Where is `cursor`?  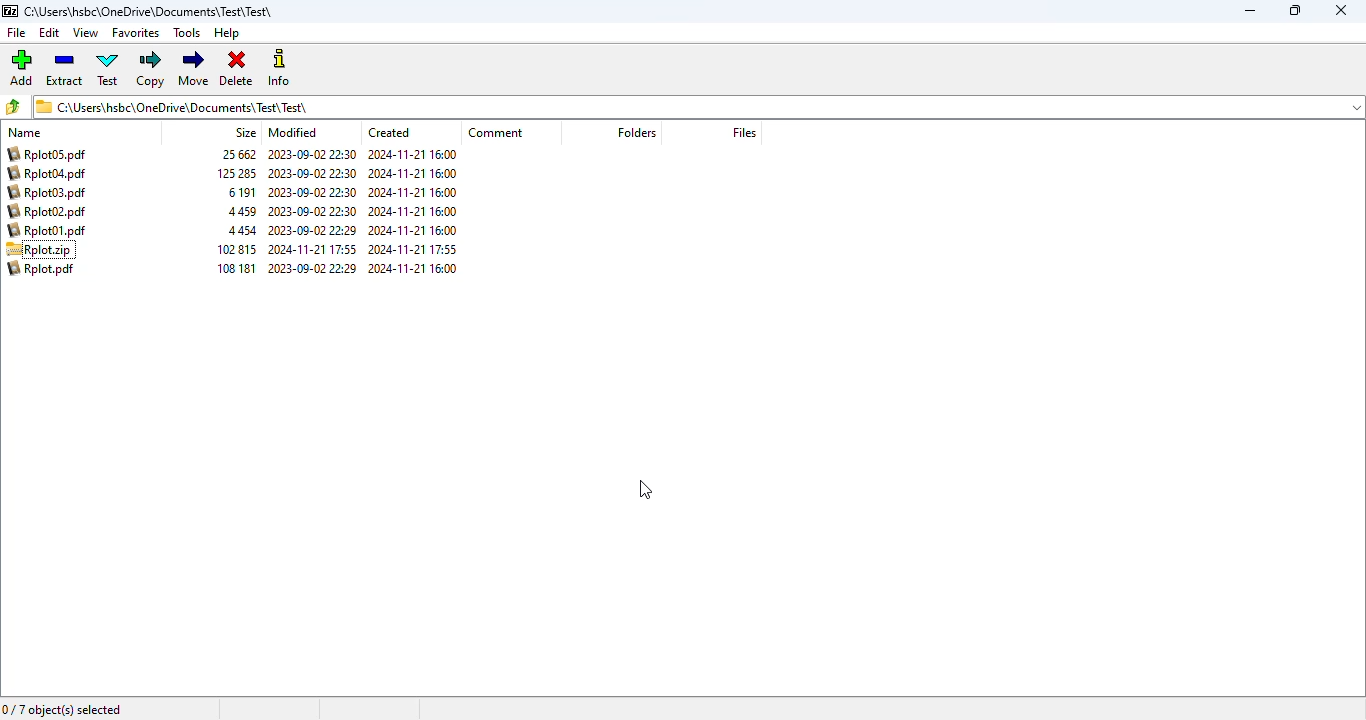
cursor is located at coordinates (646, 491).